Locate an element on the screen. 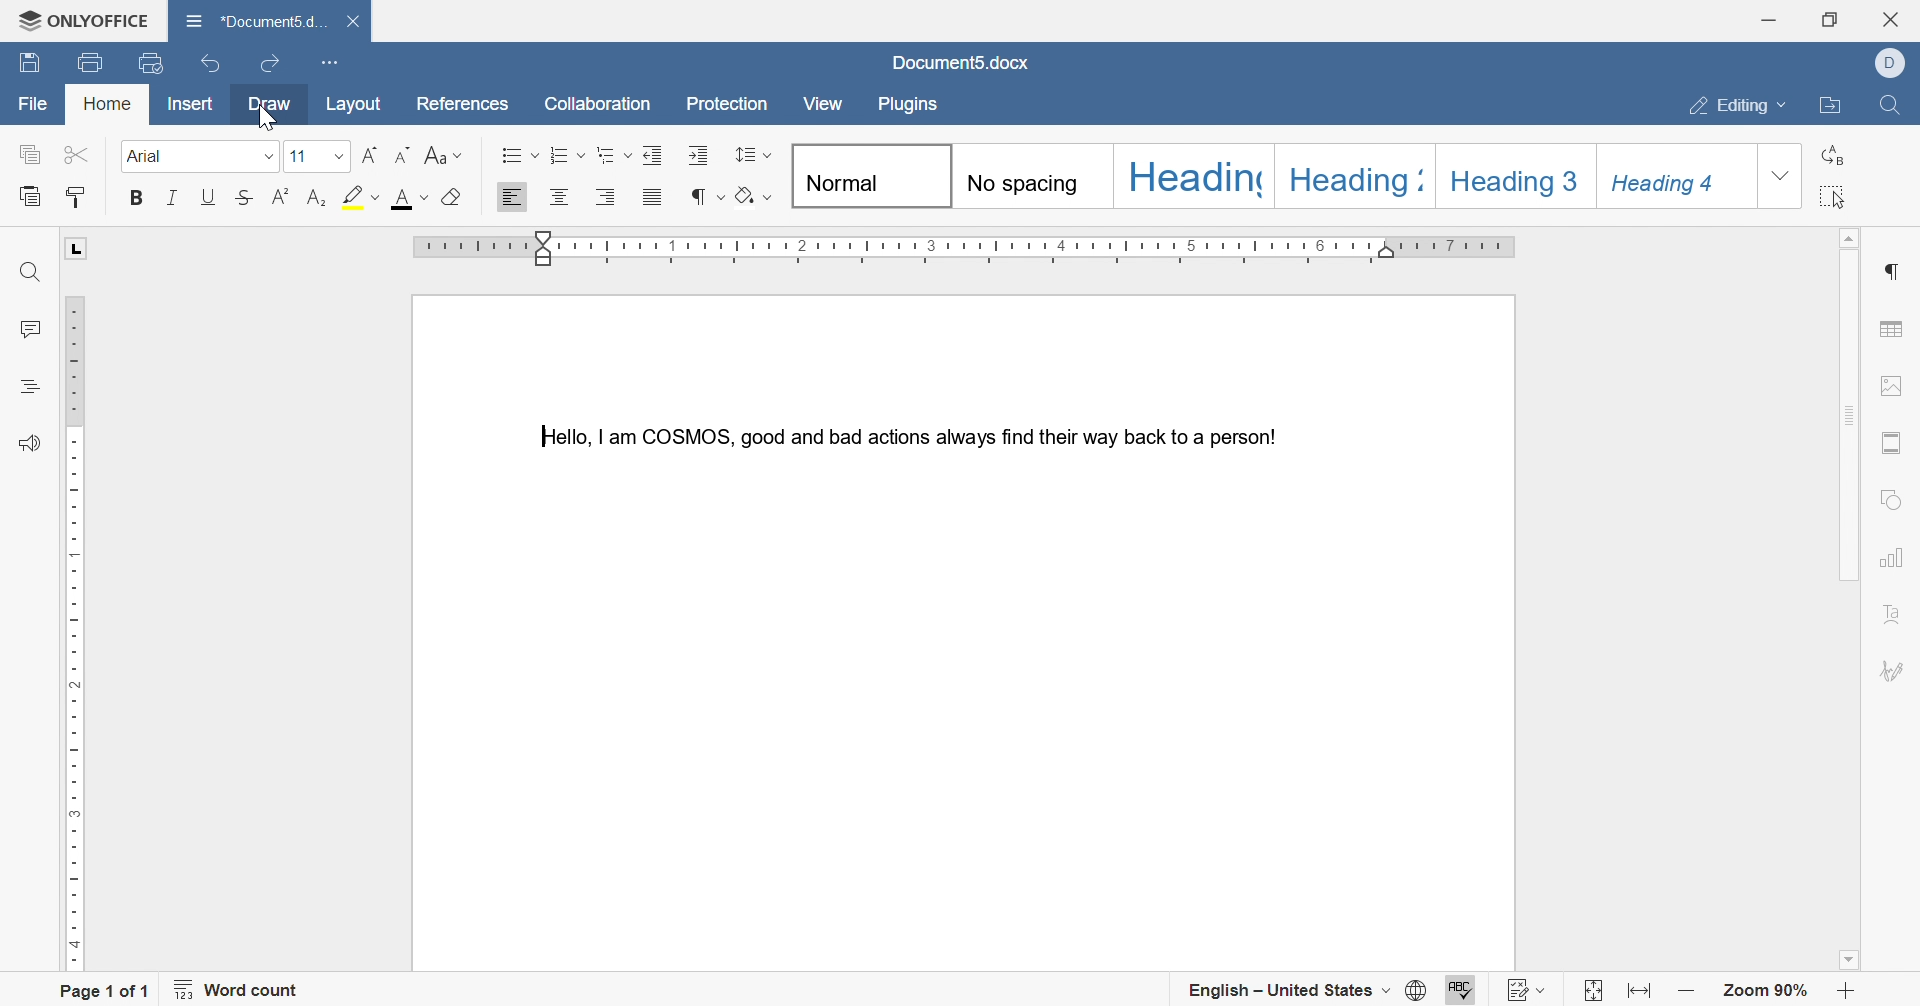 Image resolution: width=1920 pixels, height=1006 pixels. shape settings is located at coordinates (1893, 497).